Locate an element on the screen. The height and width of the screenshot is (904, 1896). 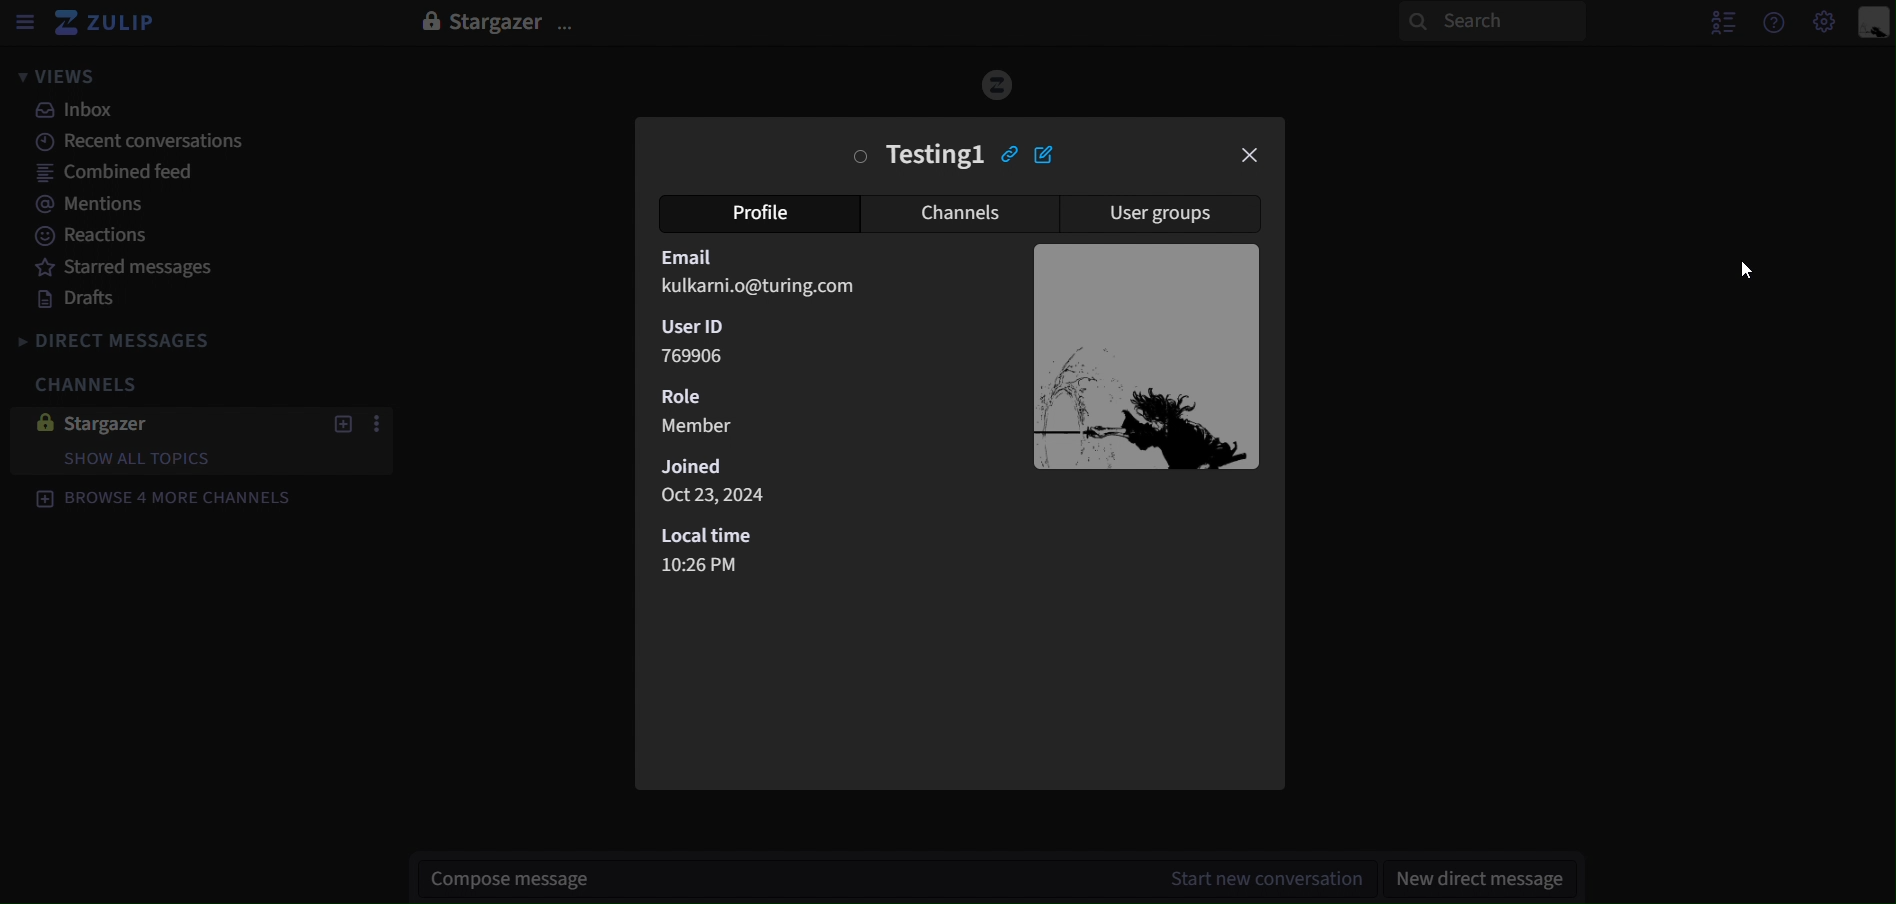
user groups is located at coordinates (1158, 212).